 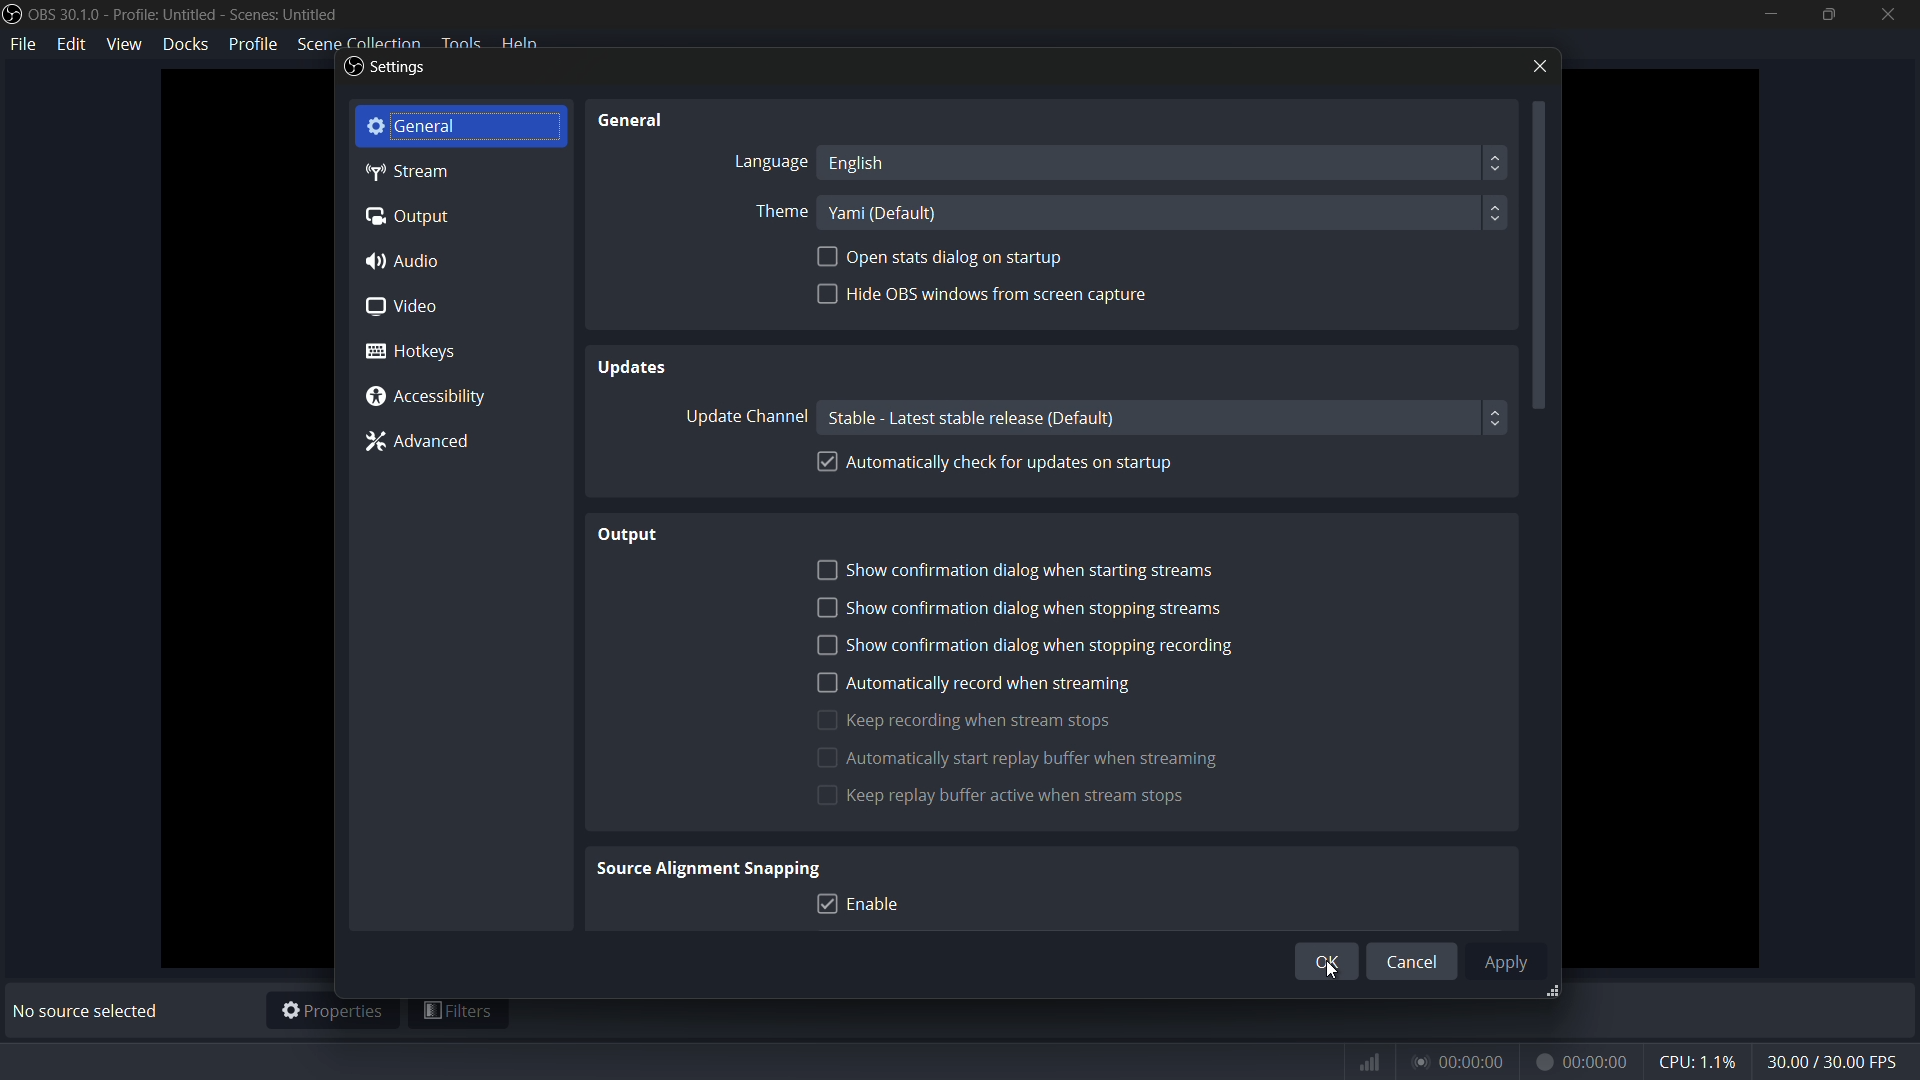 I want to click on minimize, so click(x=1767, y=15).